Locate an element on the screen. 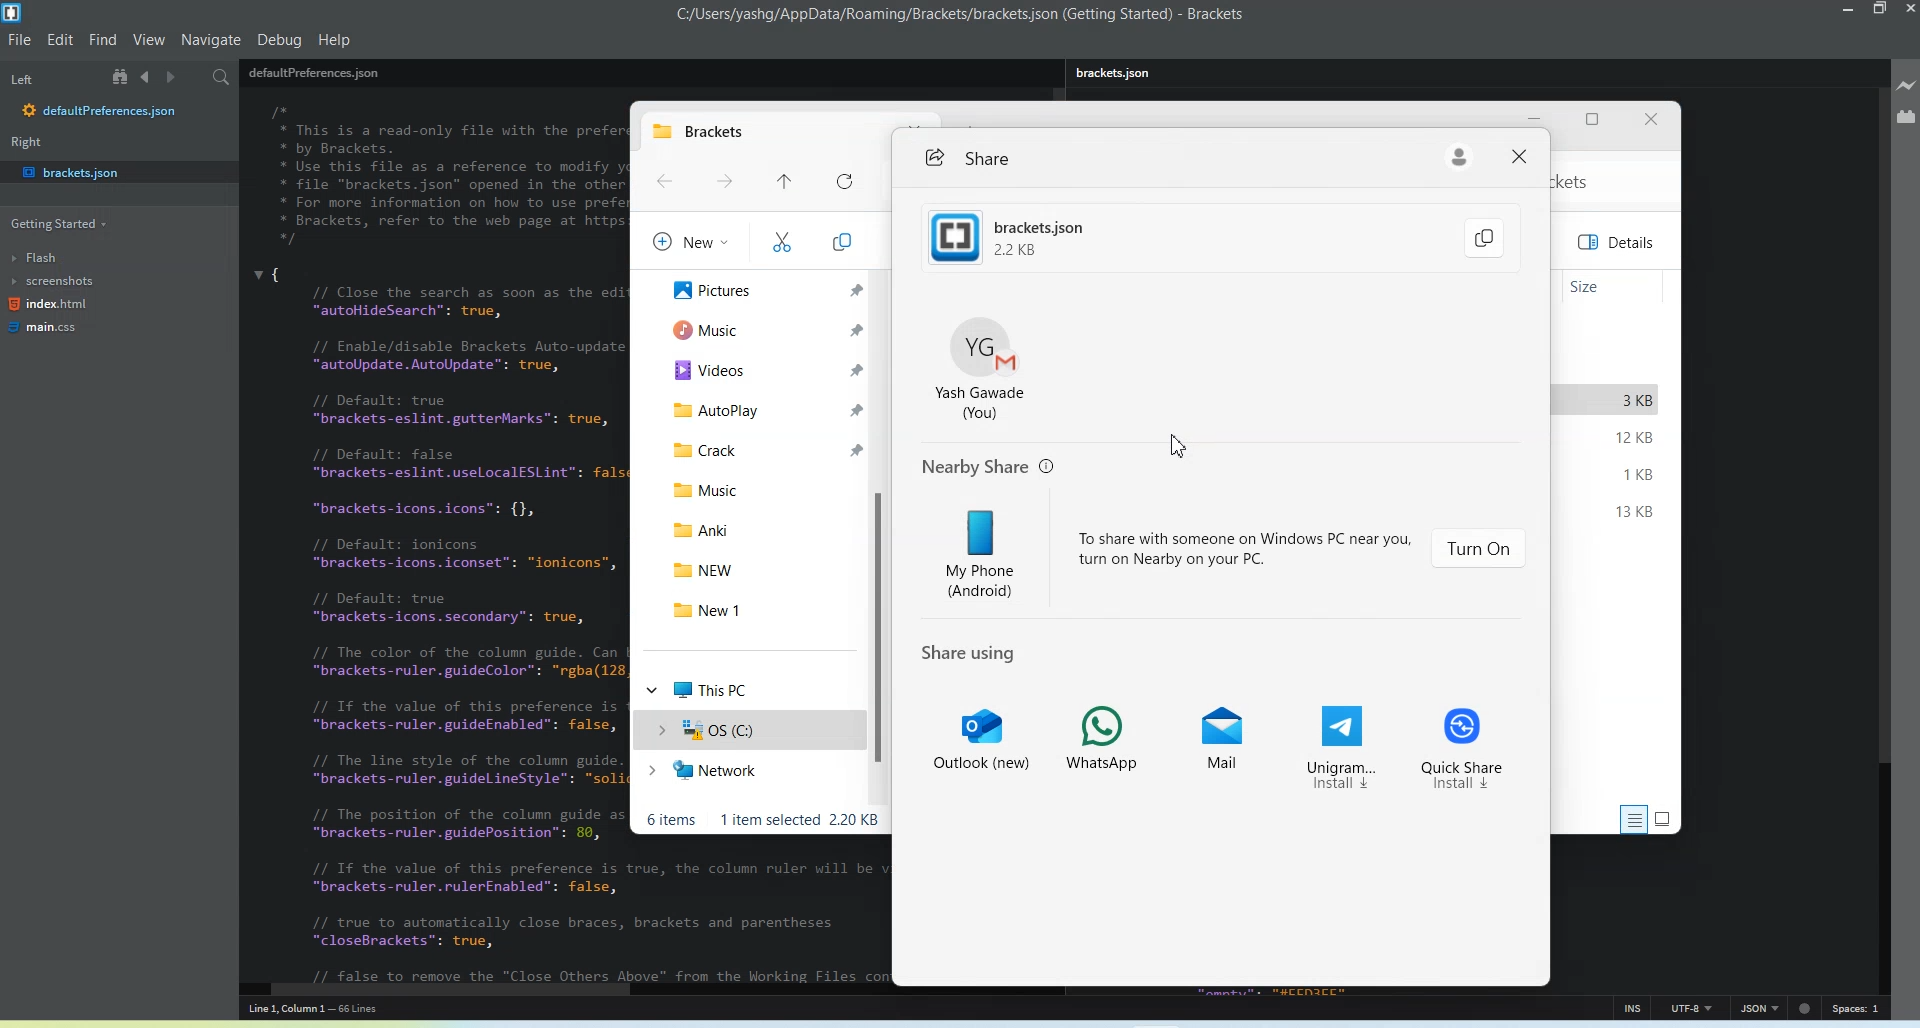 The image size is (1920, 1028). Unigram is located at coordinates (1341, 739).